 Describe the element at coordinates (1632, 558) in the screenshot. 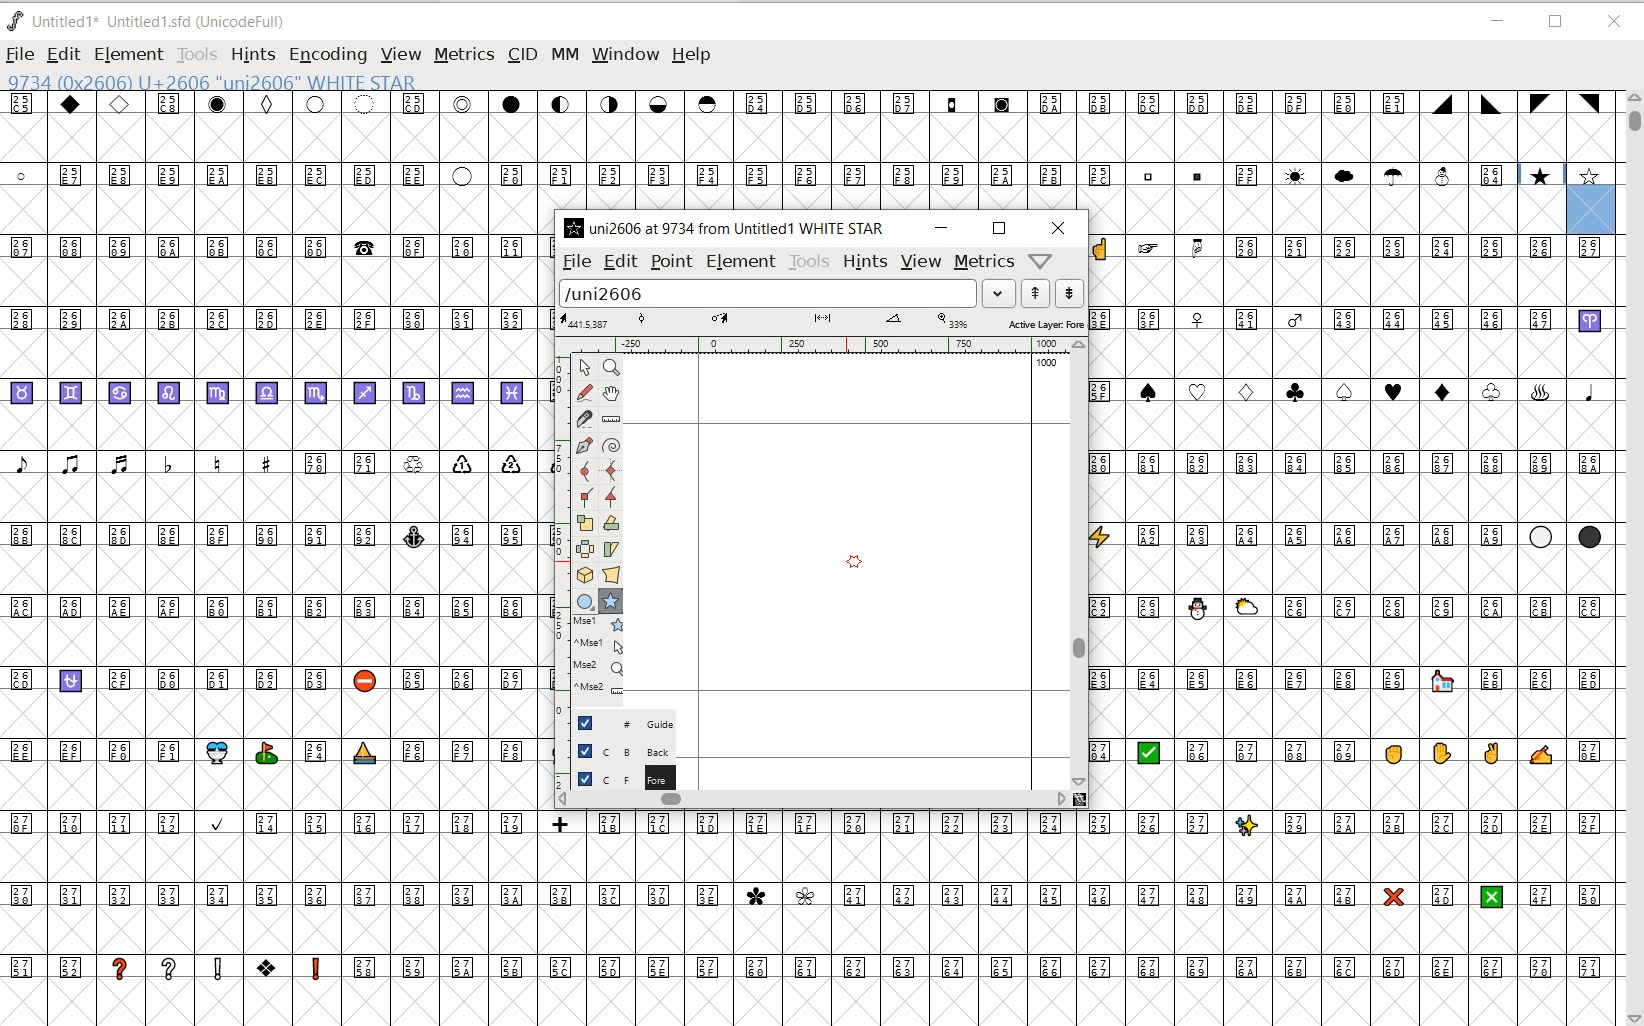

I see `SCROLLBAR` at that location.